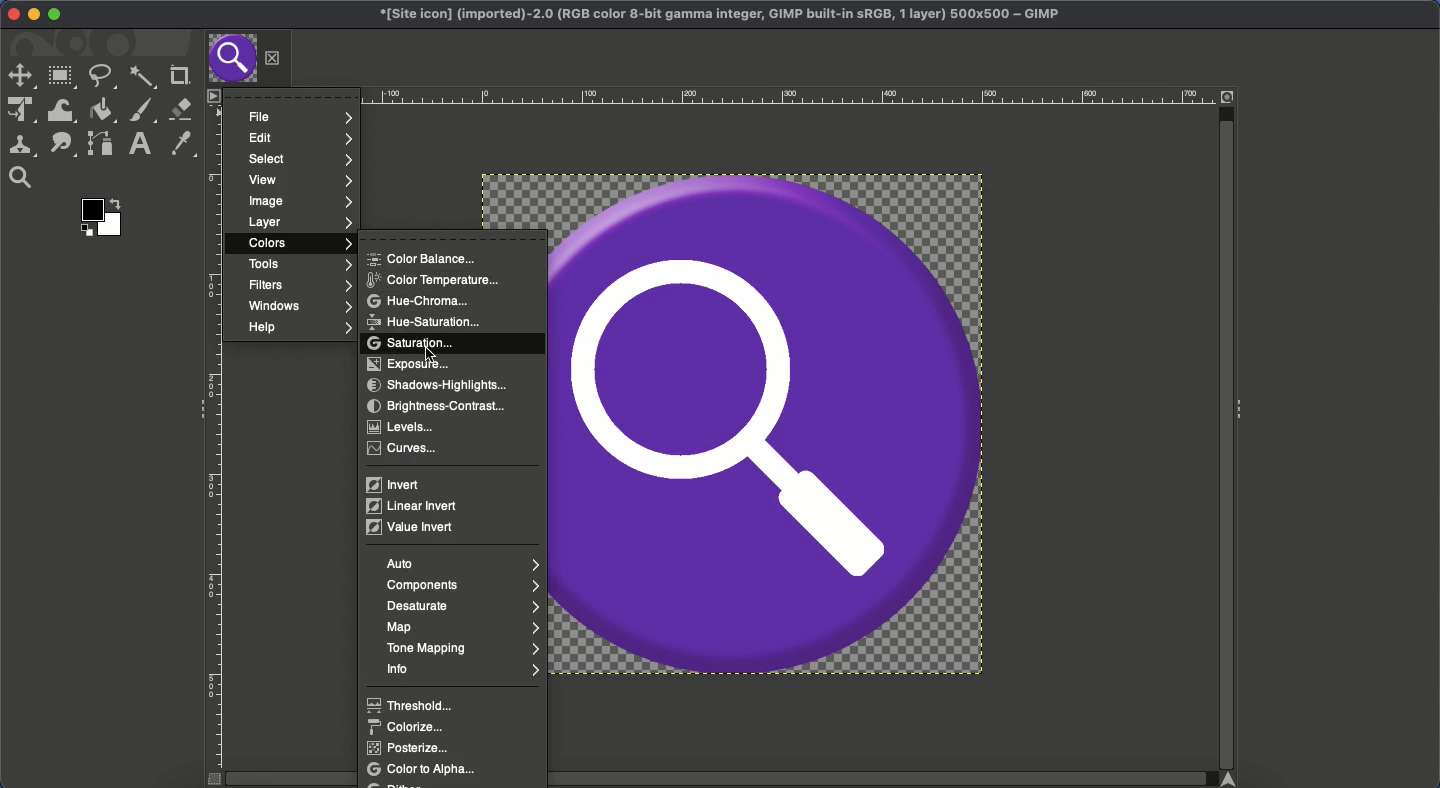 Image resolution: width=1440 pixels, height=788 pixels. Describe the element at coordinates (21, 147) in the screenshot. I see `Clone tool` at that location.